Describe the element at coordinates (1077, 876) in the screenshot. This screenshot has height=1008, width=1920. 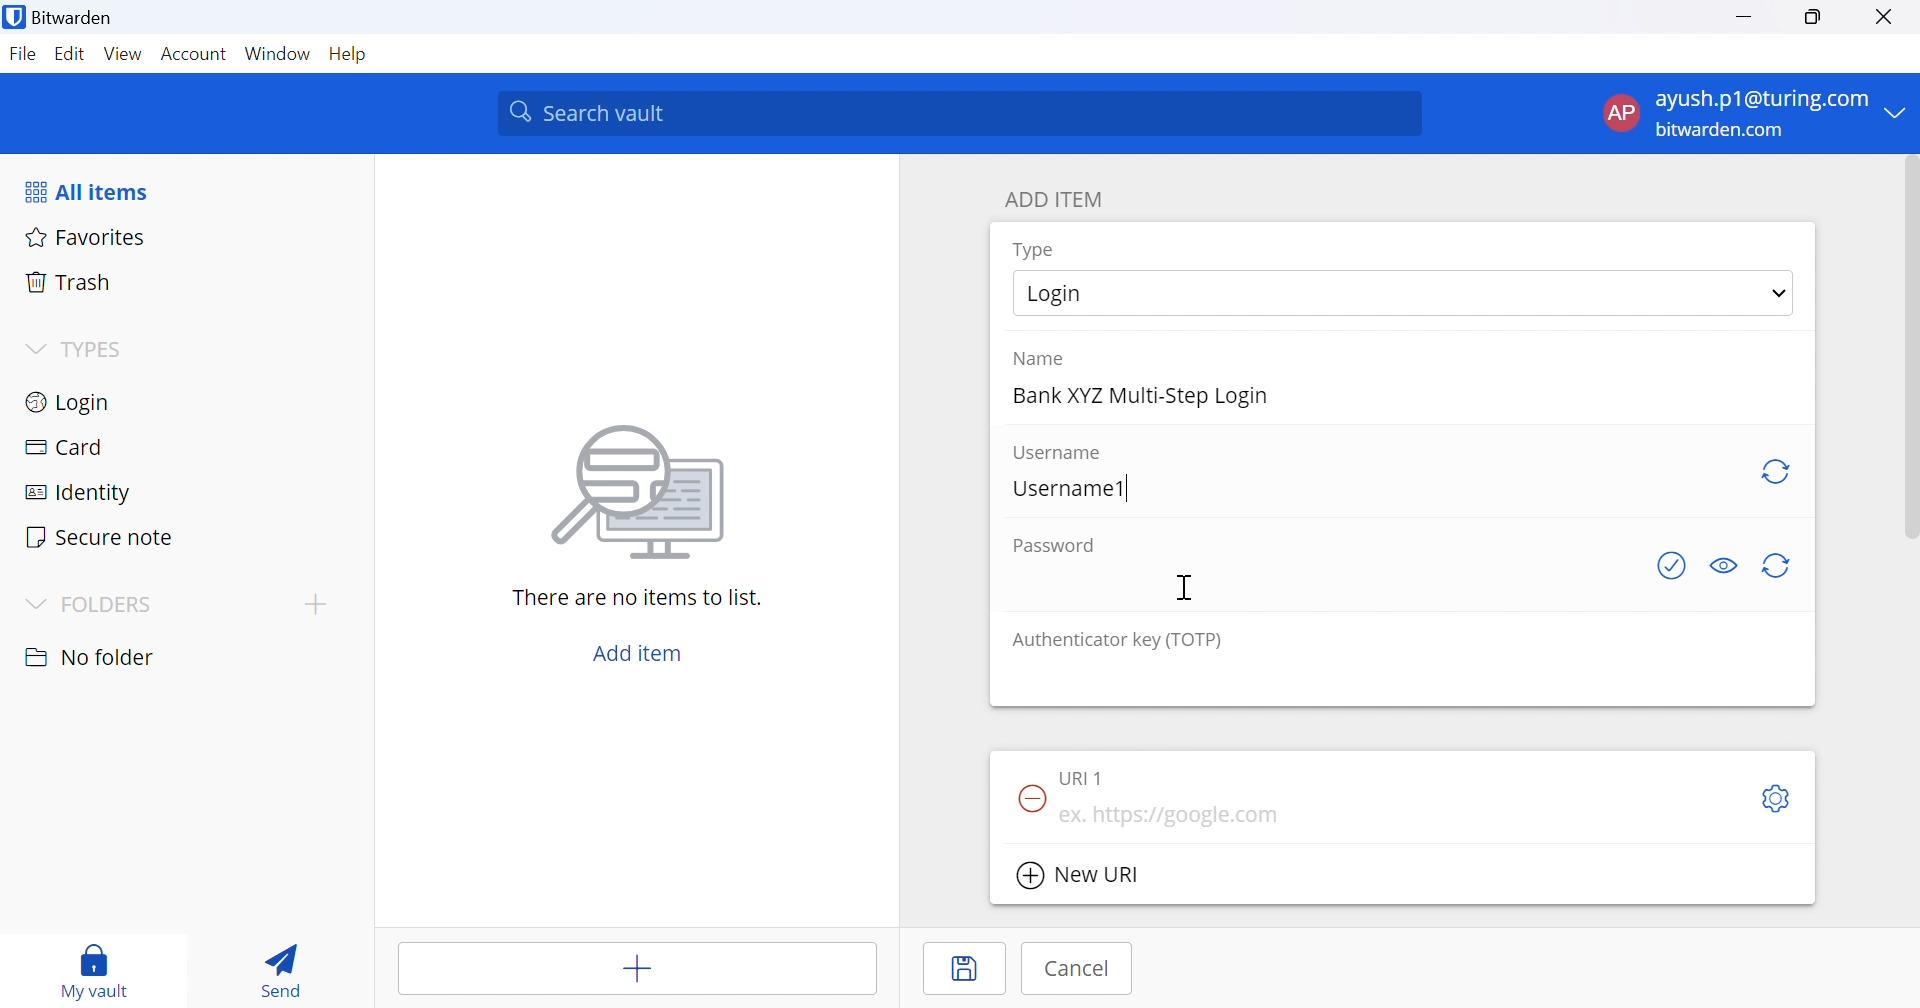
I see `New URI` at that location.